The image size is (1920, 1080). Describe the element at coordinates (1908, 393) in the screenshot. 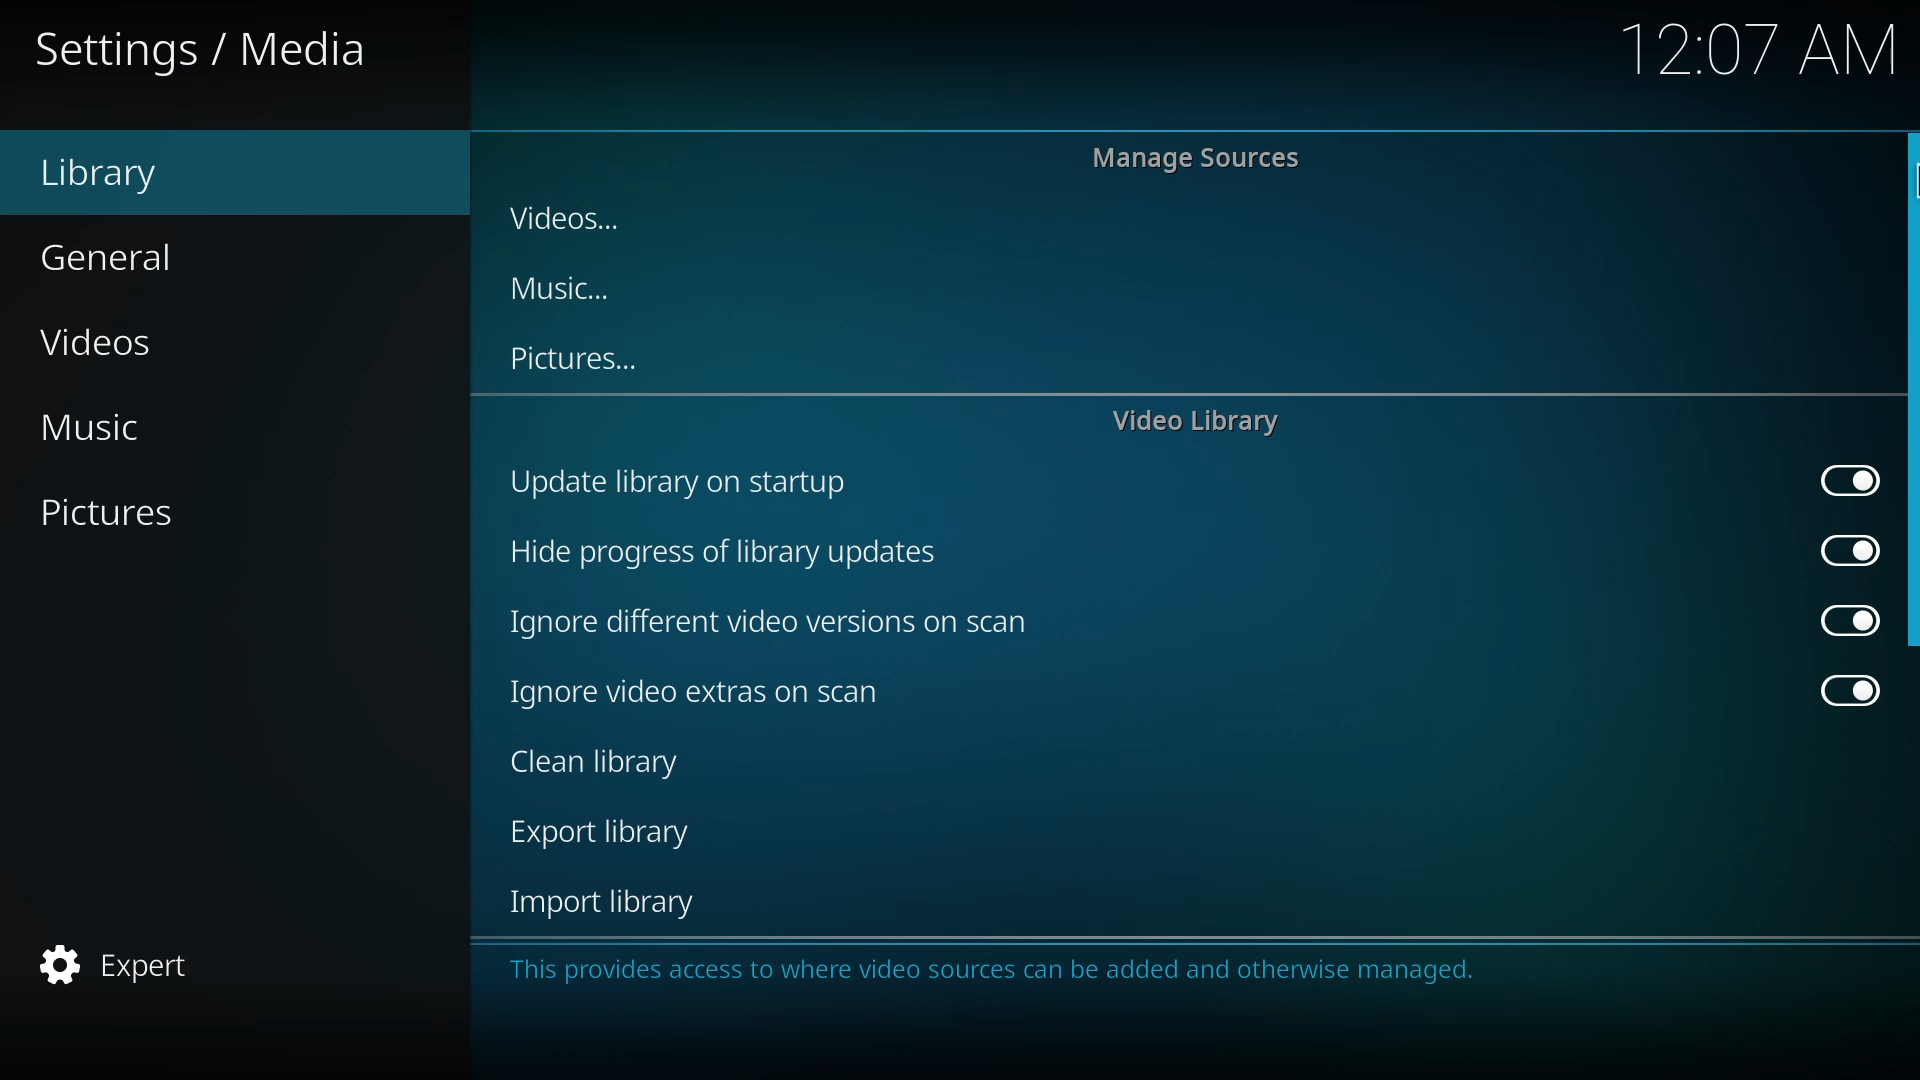

I see `Scroll Bar` at that location.